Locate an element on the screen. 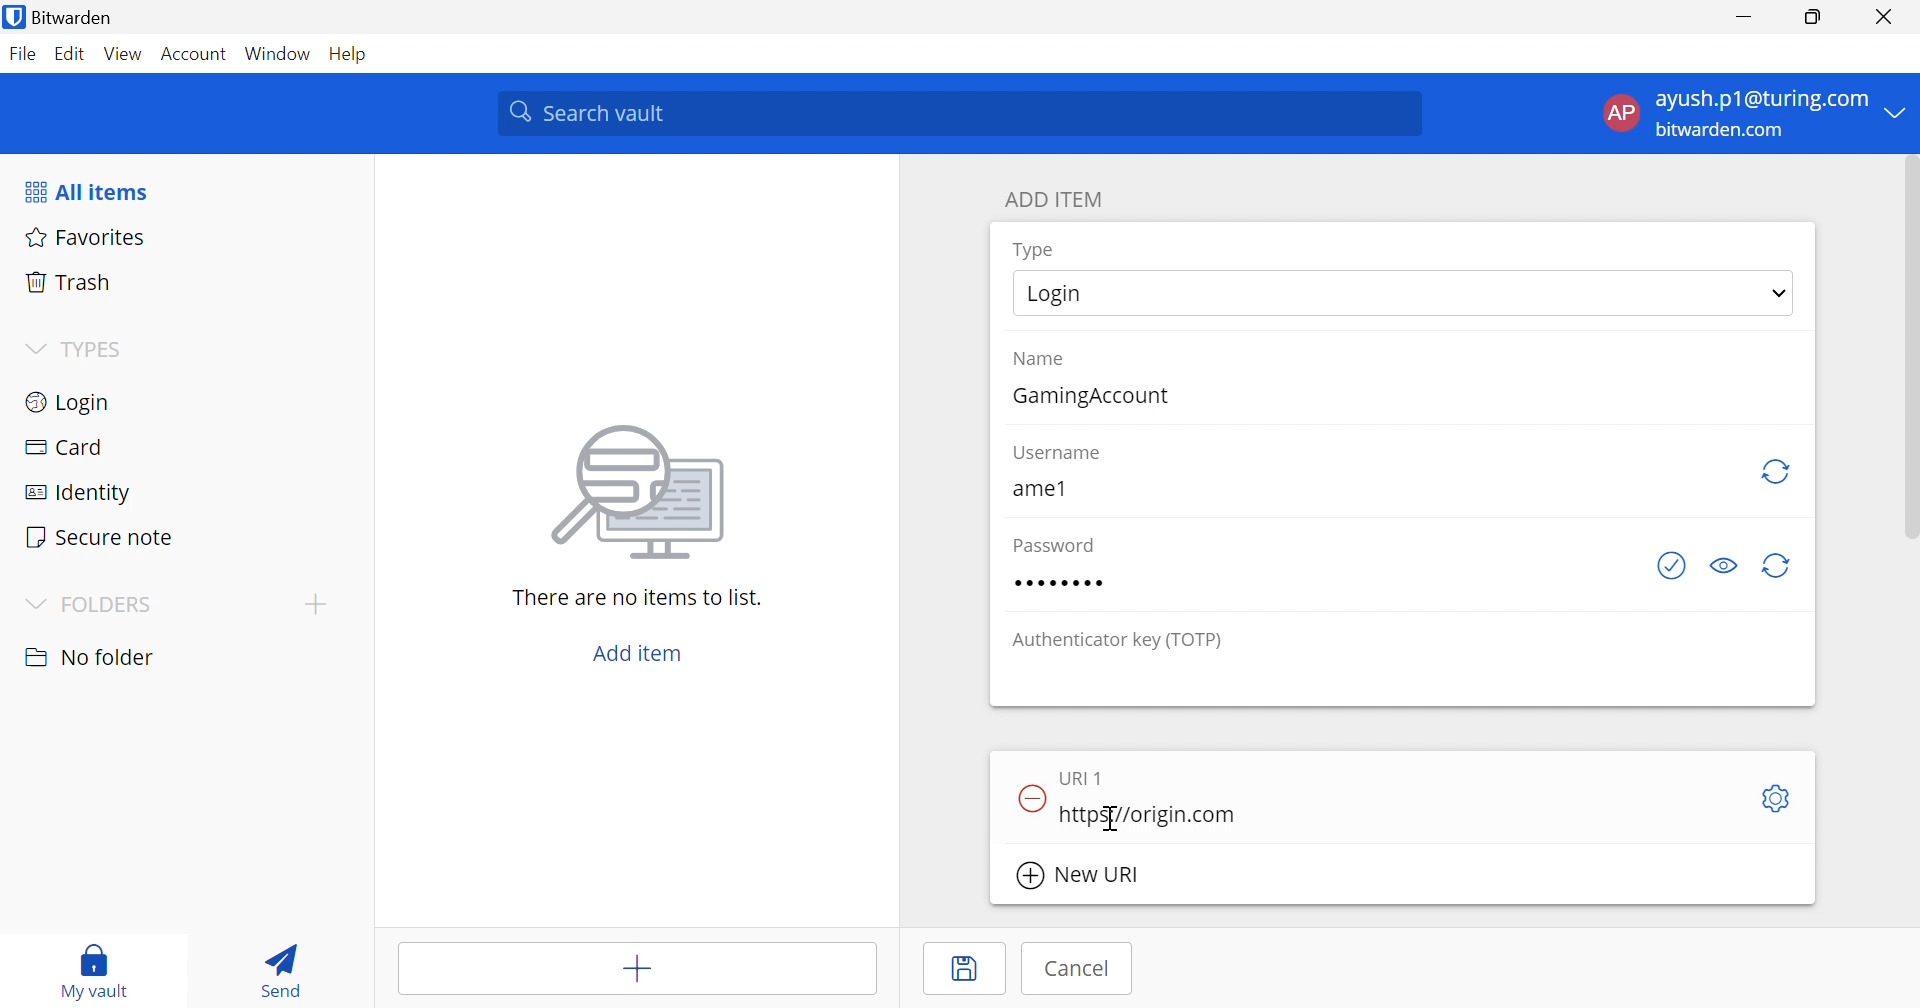 The width and height of the screenshot is (1920, 1008). Generate password is located at coordinates (1675, 567).